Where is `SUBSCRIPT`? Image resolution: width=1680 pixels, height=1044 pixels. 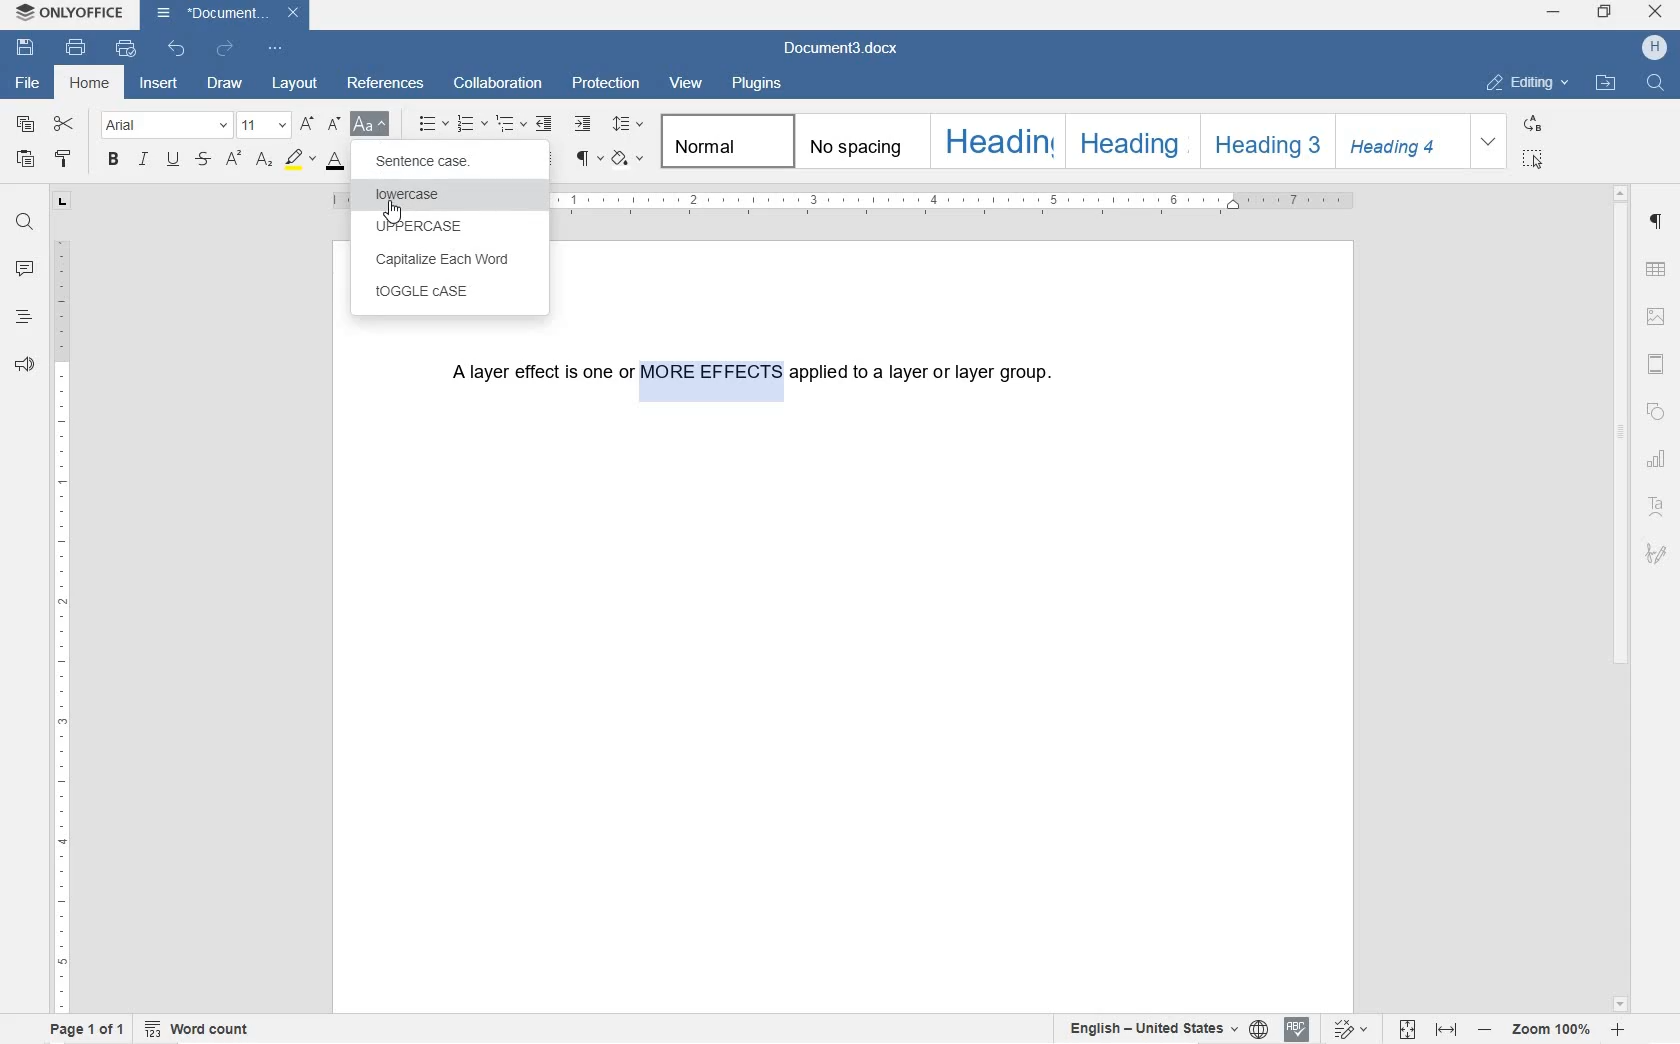
SUBSCRIPT is located at coordinates (264, 160).